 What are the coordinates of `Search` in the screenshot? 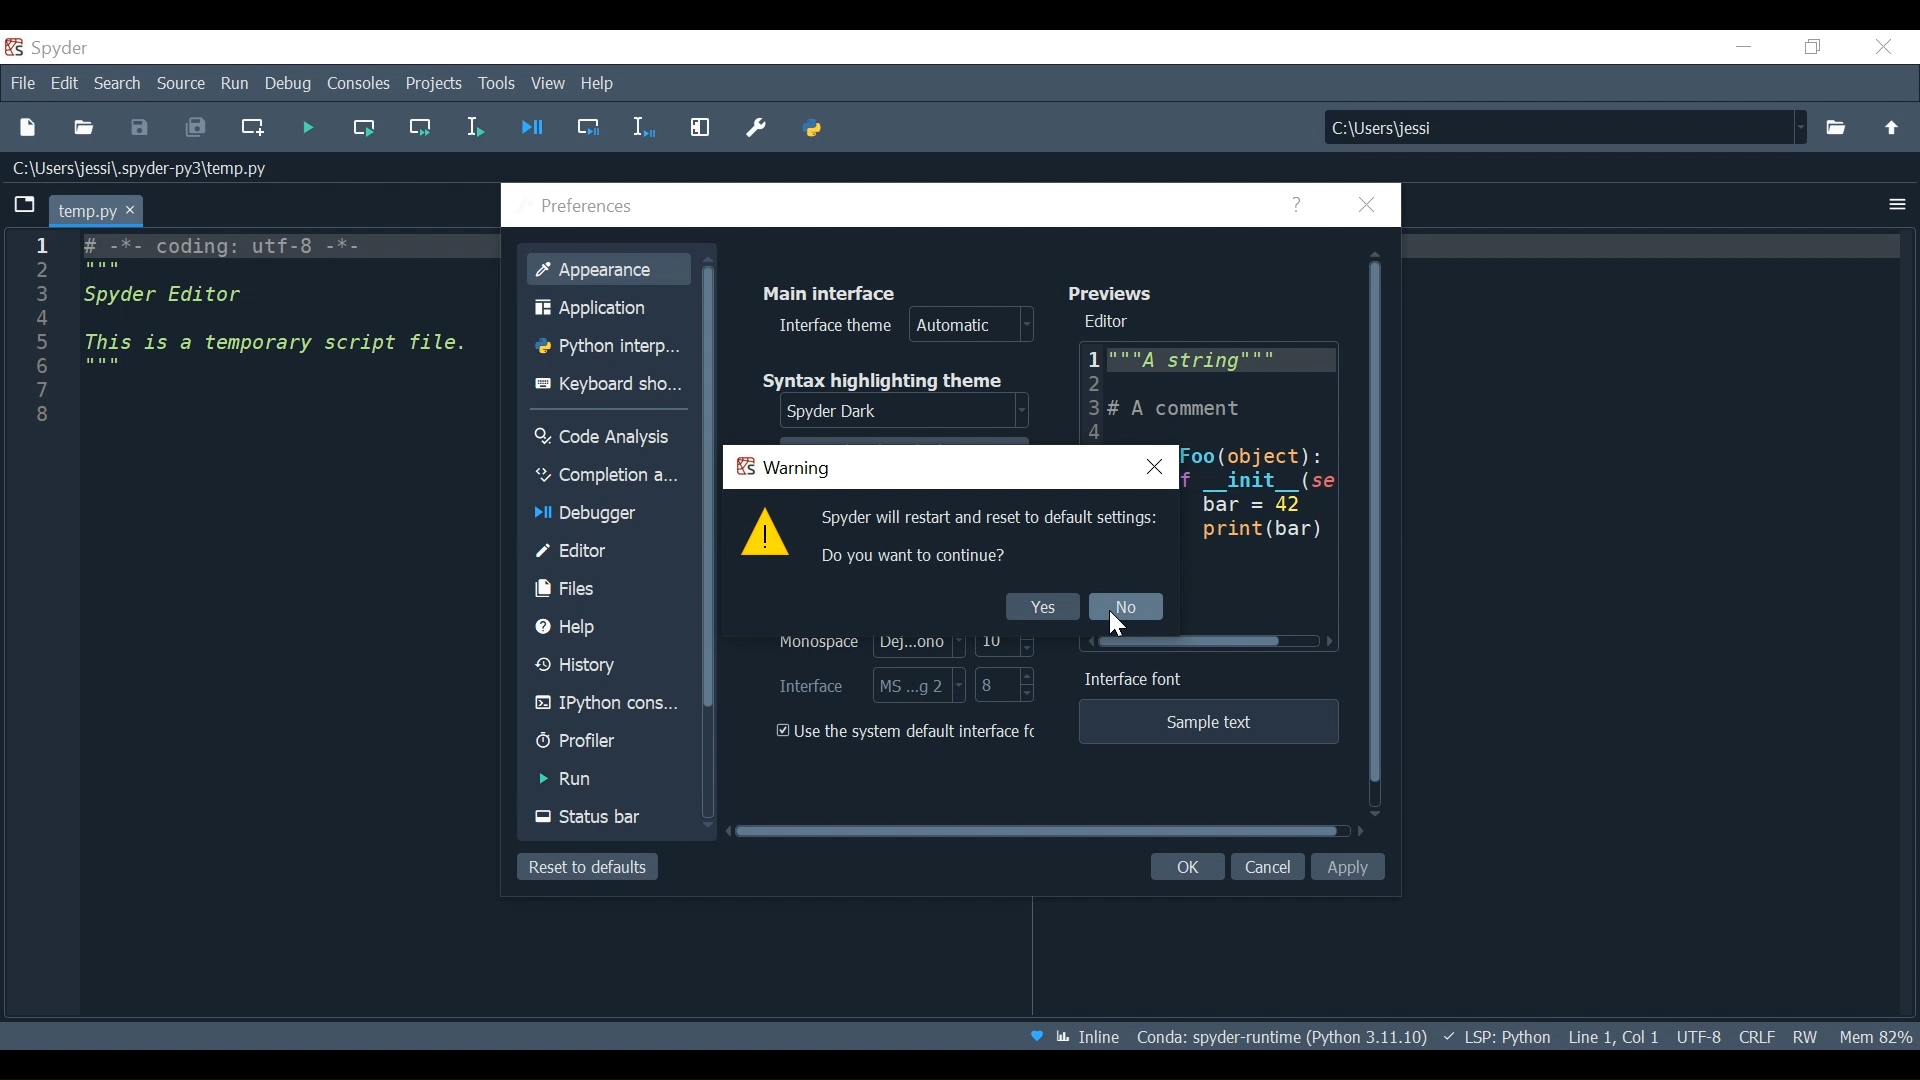 It's located at (119, 84).